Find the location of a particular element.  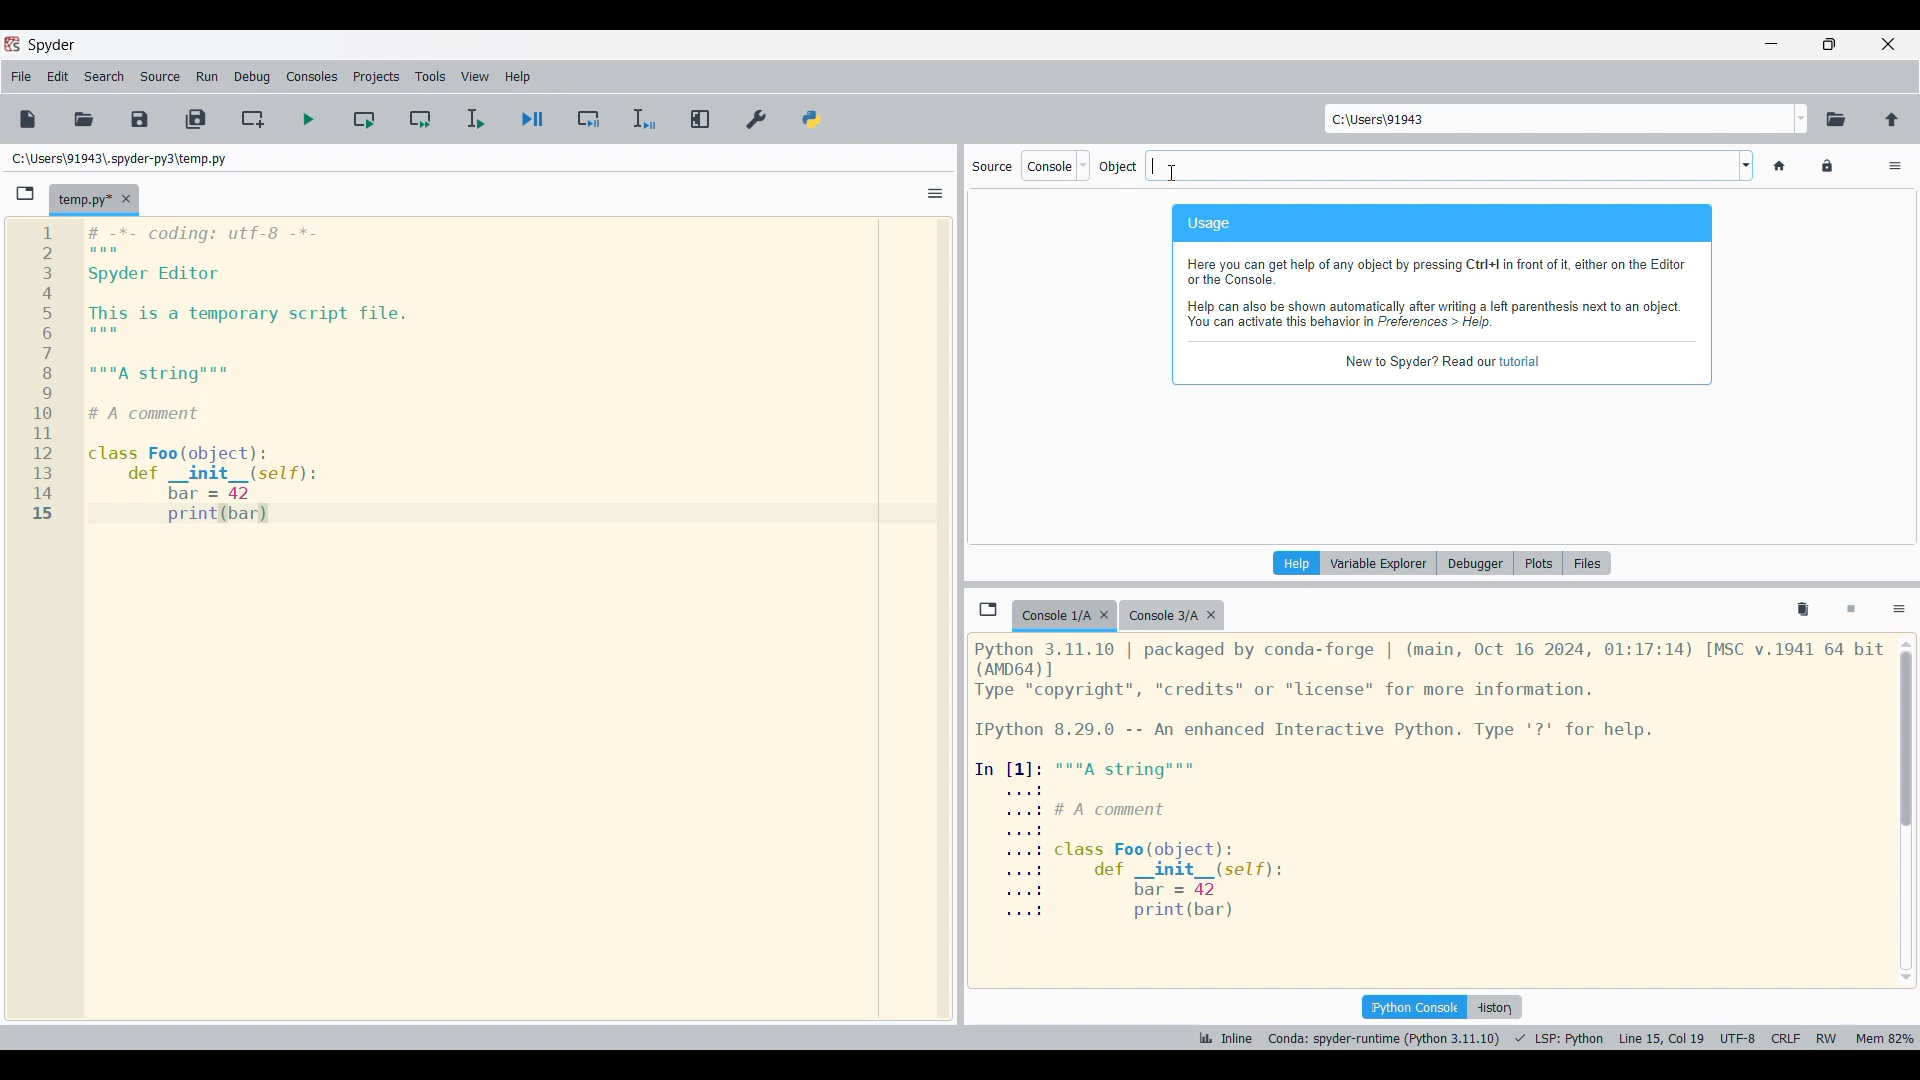

Run current cell is located at coordinates (365, 119).